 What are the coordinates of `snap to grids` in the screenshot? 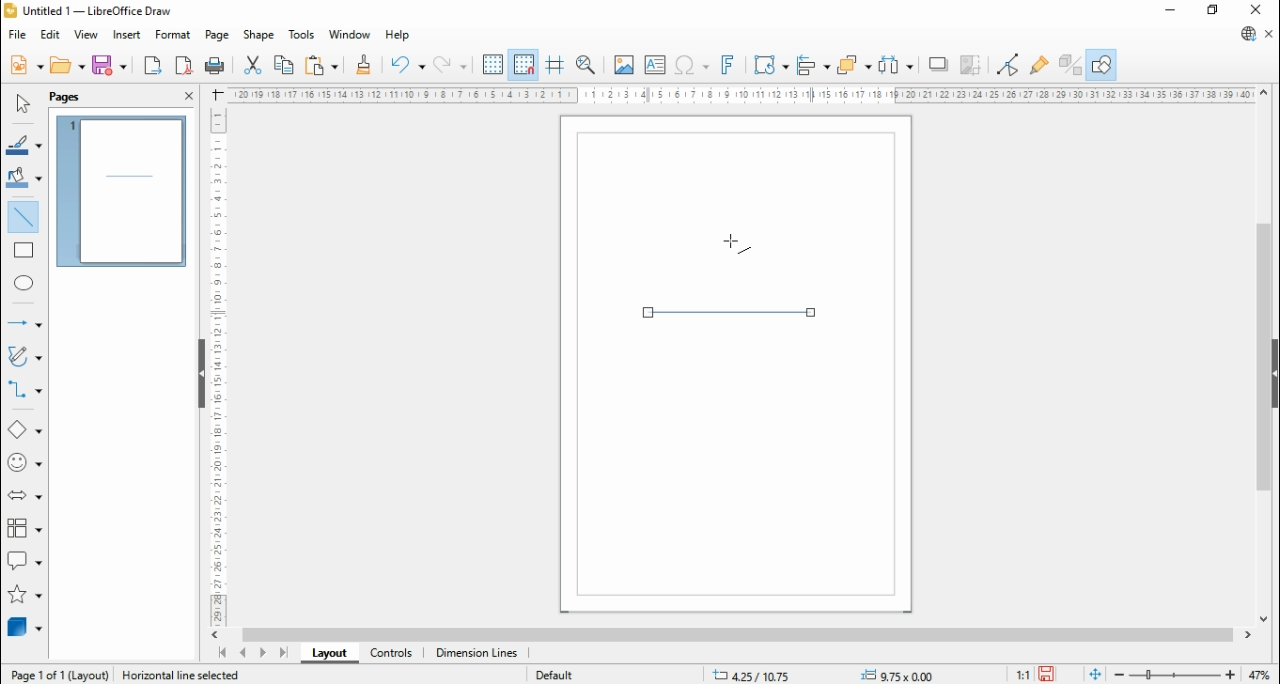 It's located at (525, 63).